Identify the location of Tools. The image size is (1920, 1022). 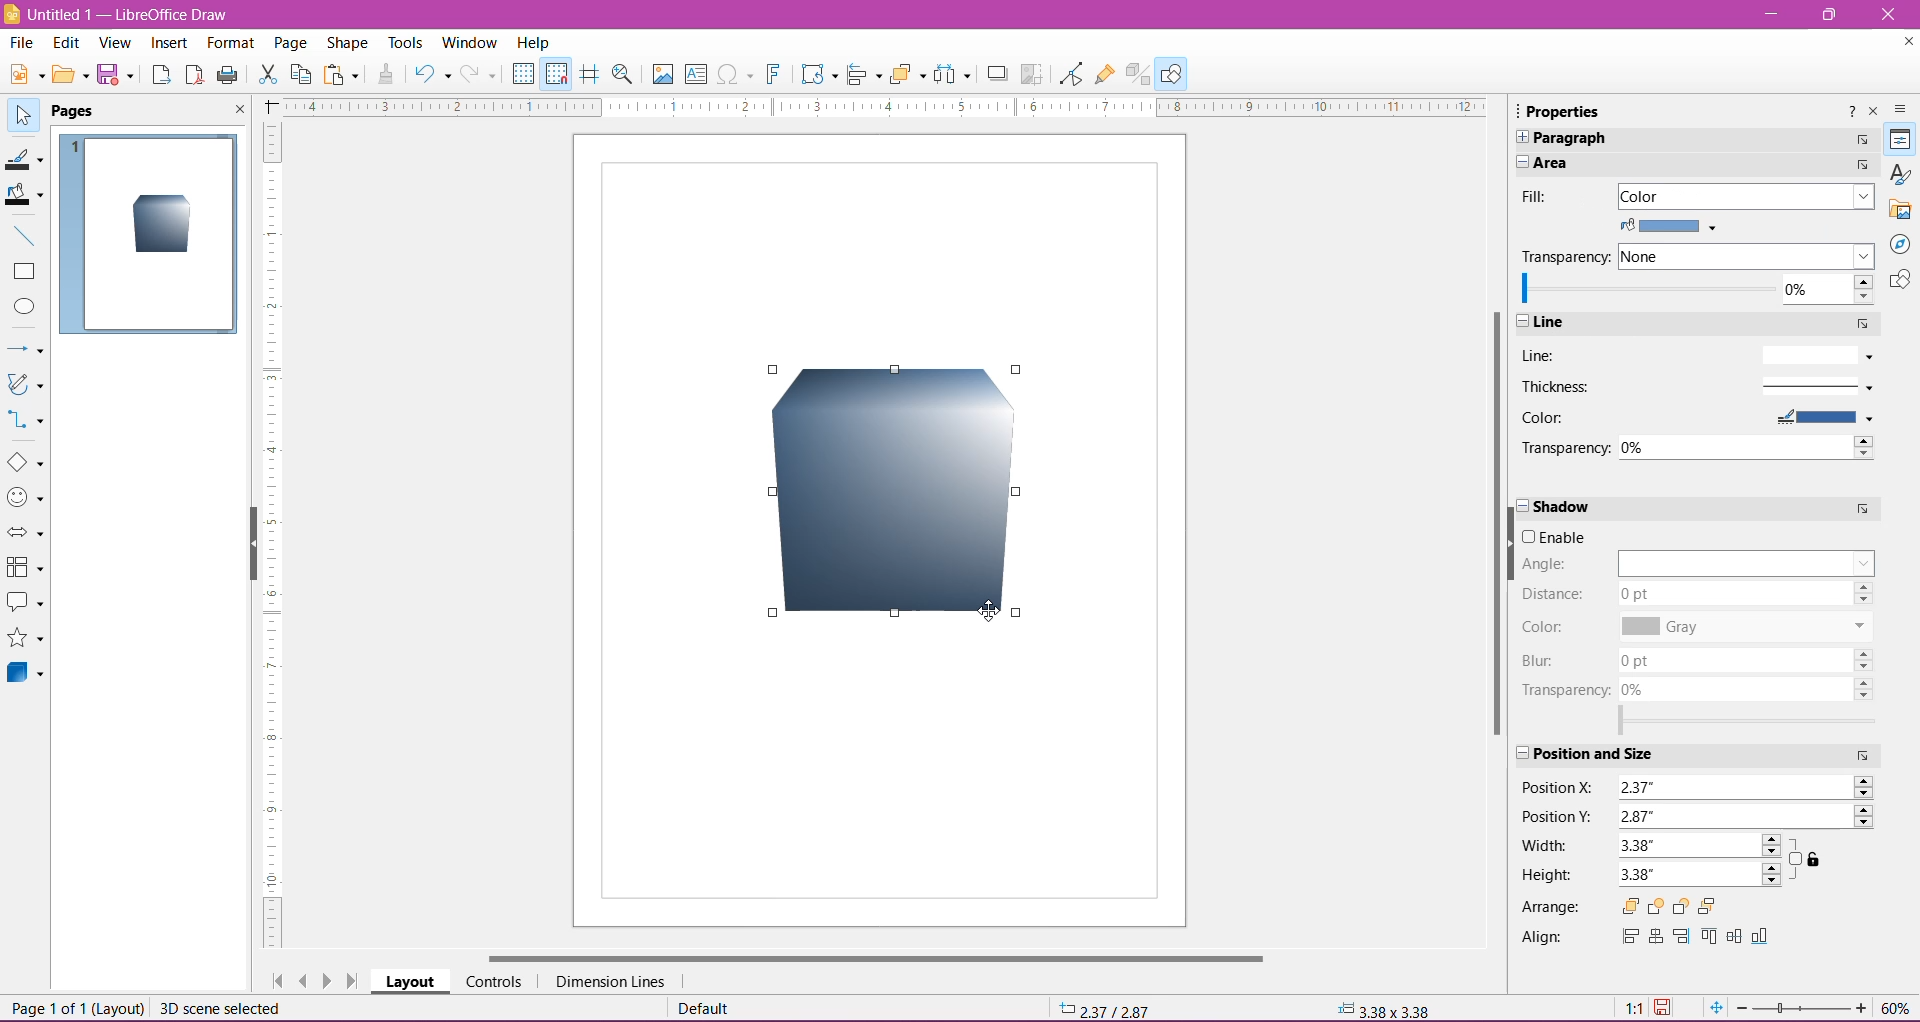
(407, 43).